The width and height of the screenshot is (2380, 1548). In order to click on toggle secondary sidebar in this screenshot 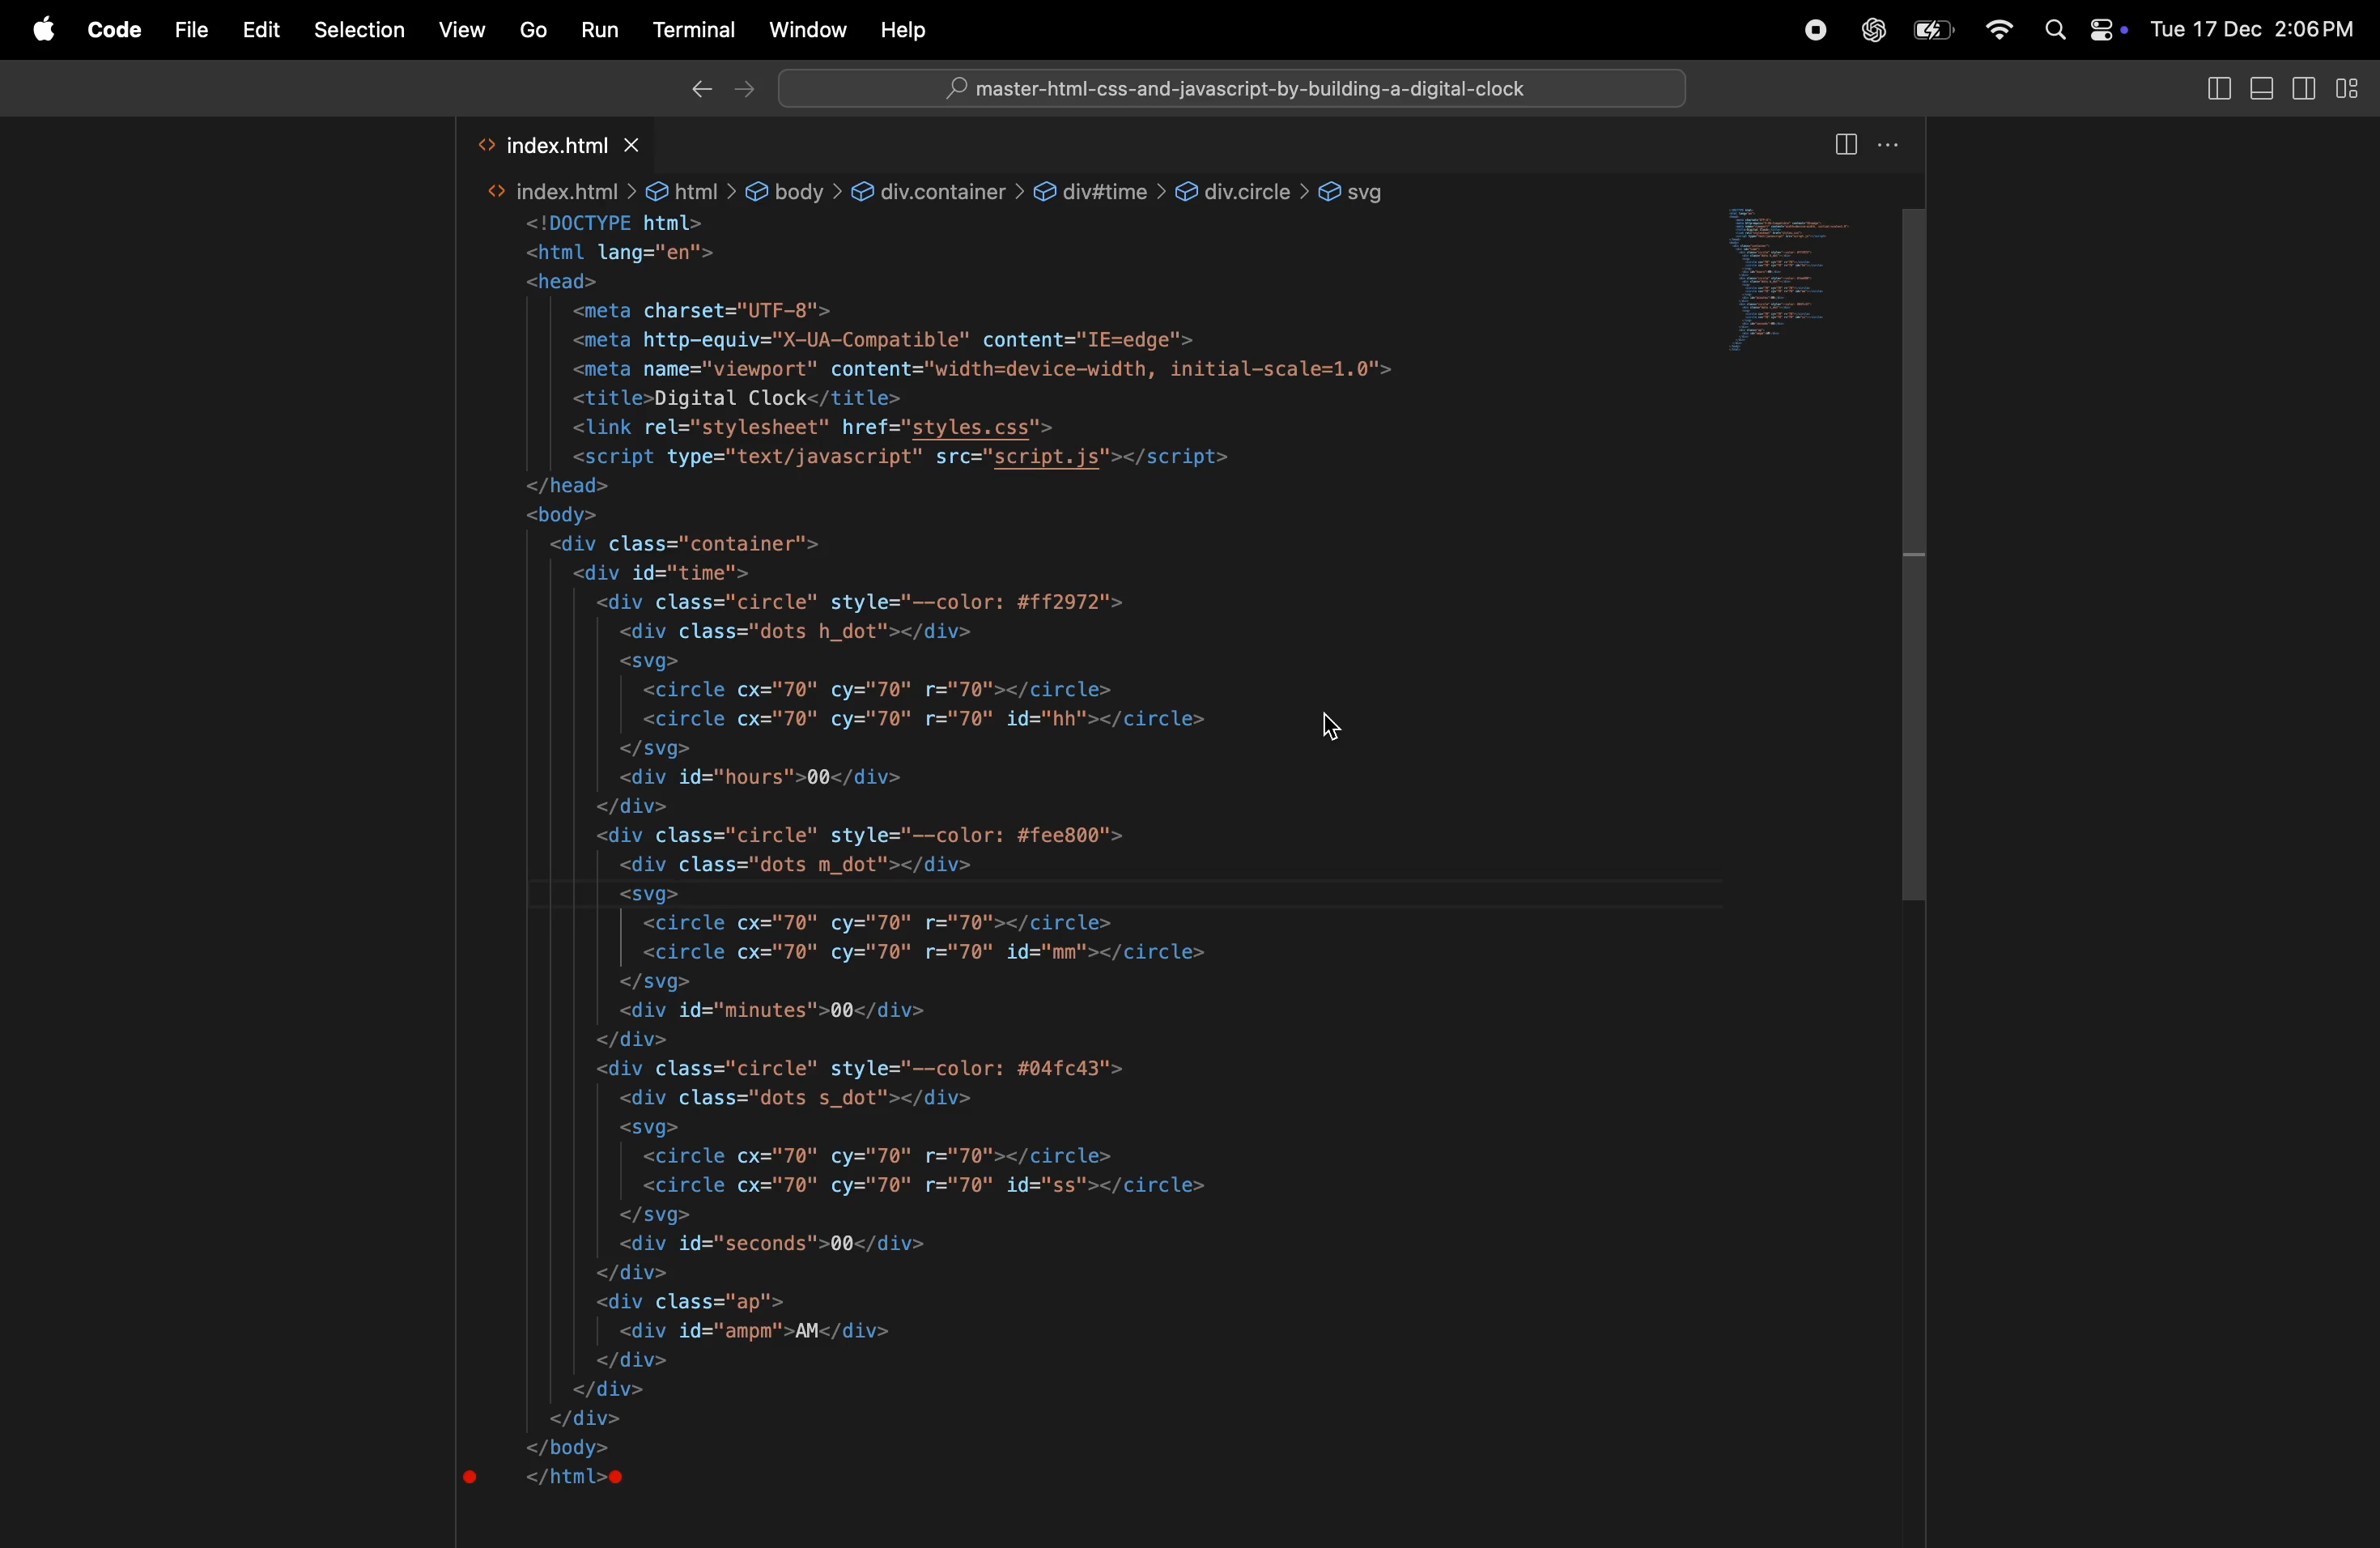, I will do `click(2305, 86)`.